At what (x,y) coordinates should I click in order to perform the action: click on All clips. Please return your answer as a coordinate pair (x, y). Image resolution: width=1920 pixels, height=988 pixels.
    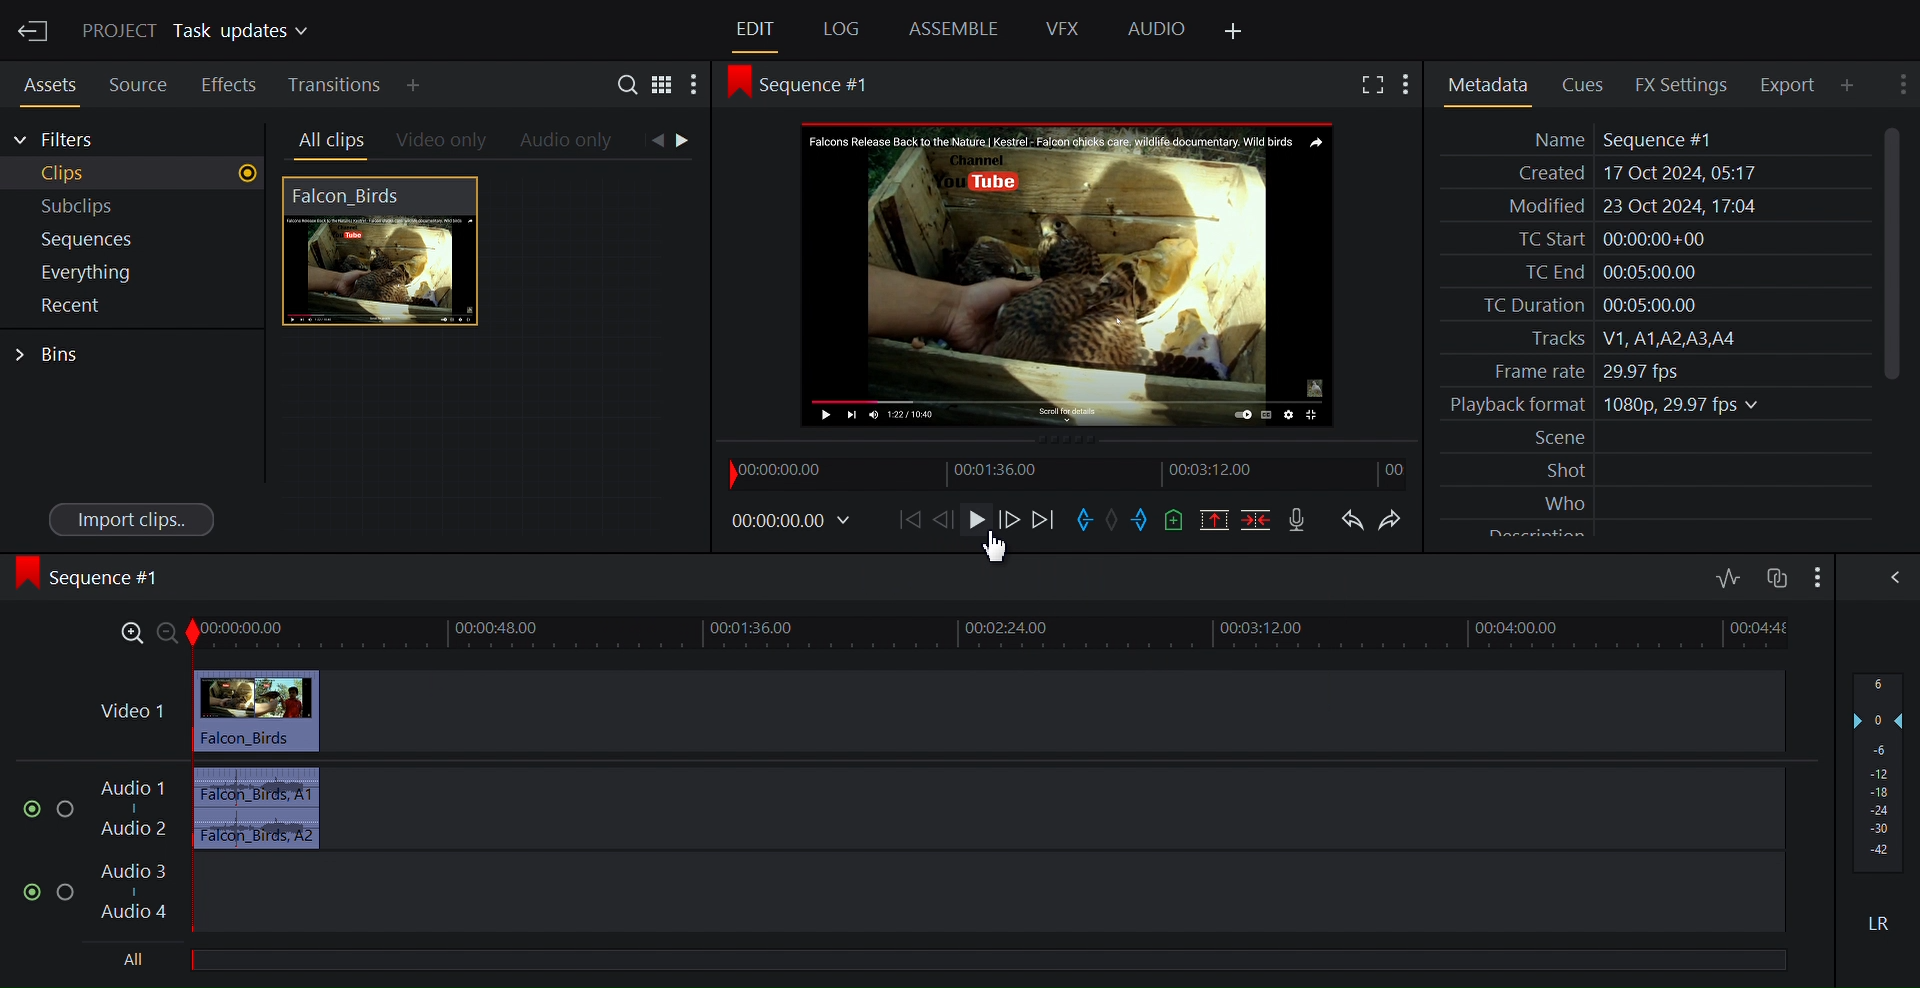
    Looking at the image, I should click on (328, 141).